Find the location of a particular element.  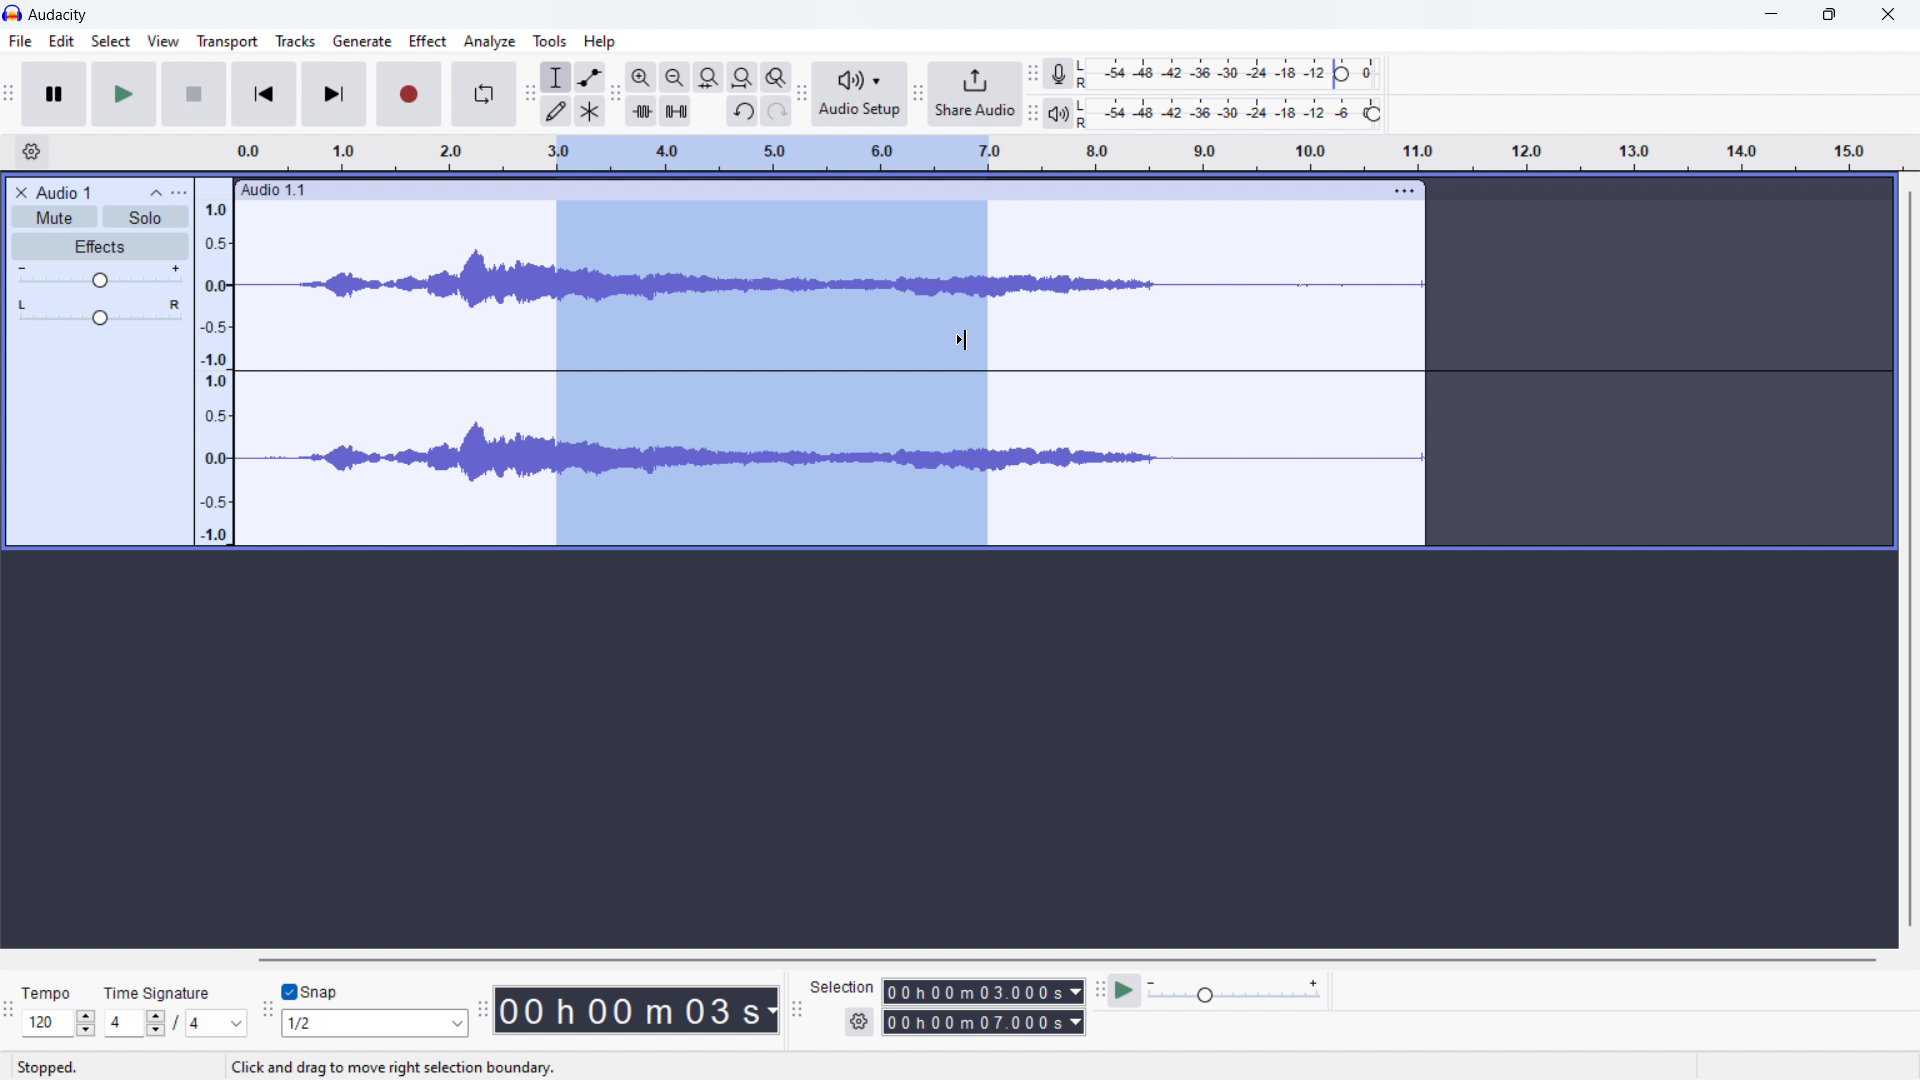

4 is located at coordinates (132, 1024).